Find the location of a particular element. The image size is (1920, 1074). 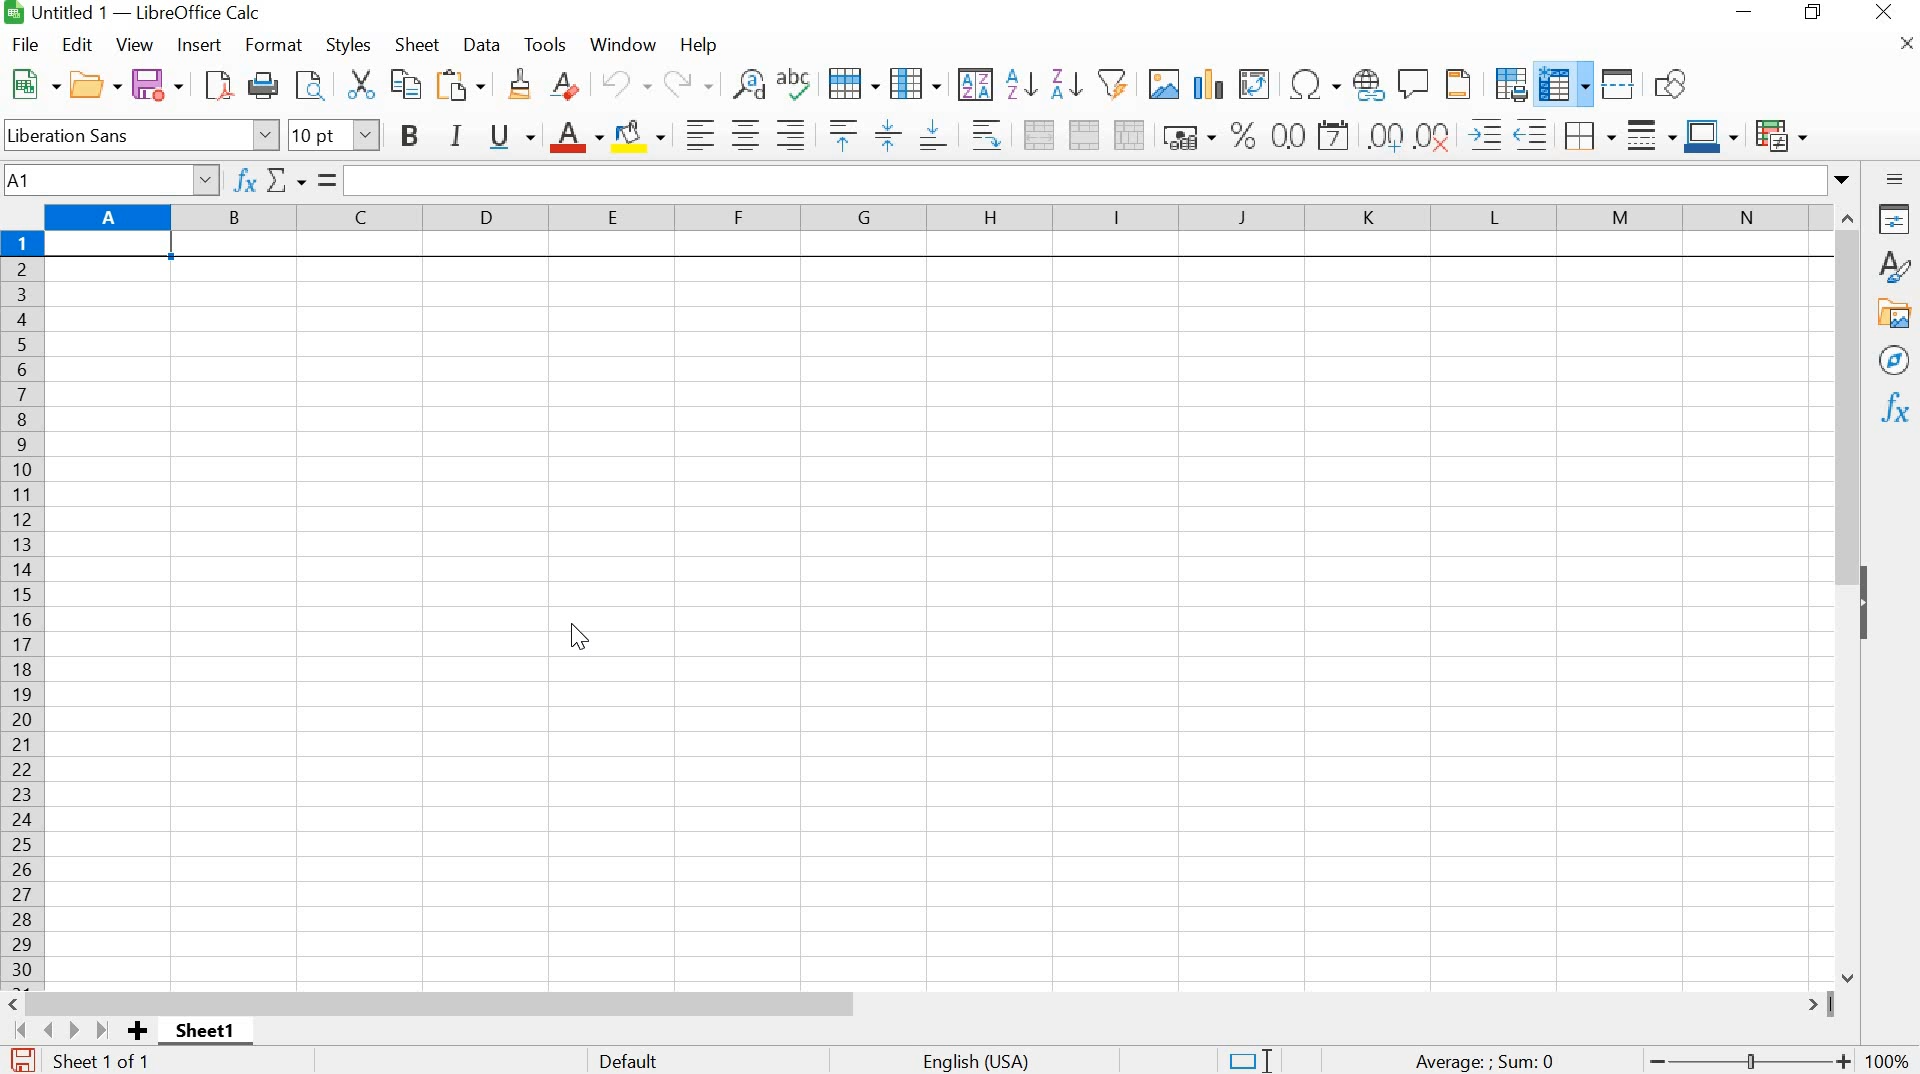

INSERT COMMENT is located at coordinates (1414, 81).